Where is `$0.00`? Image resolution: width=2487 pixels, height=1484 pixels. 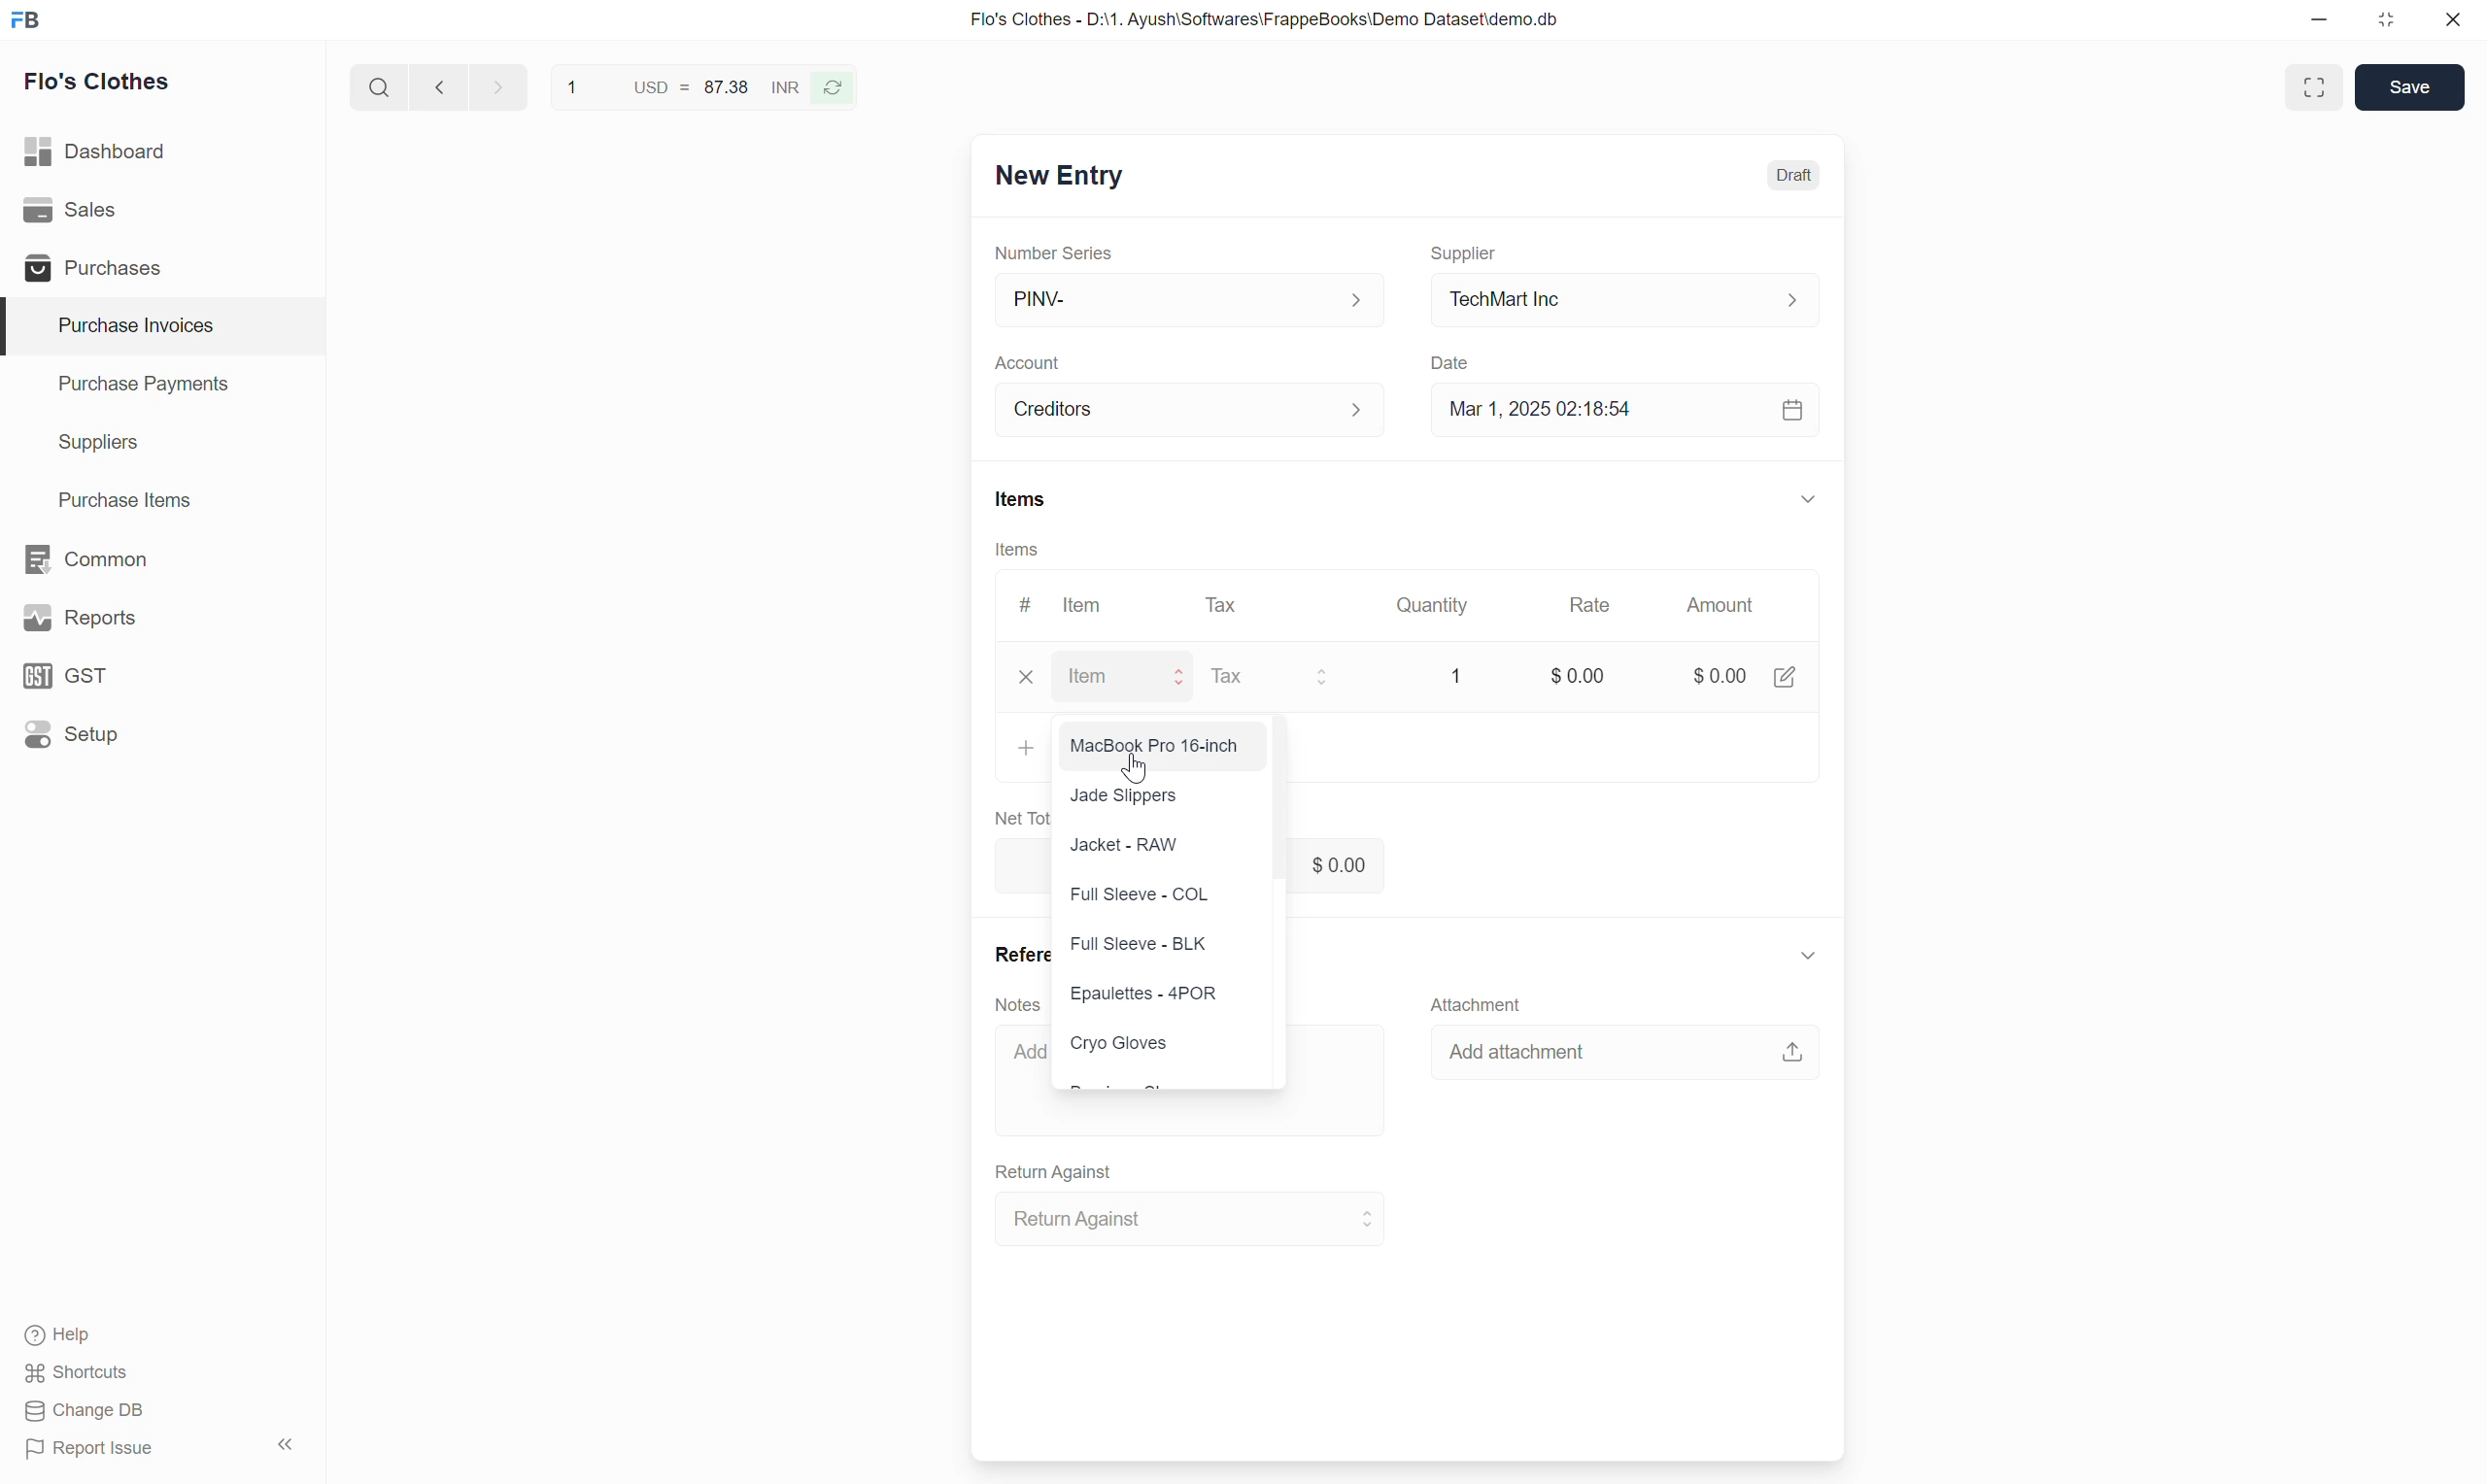
$0.00 is located at coordinates (1745, 670).